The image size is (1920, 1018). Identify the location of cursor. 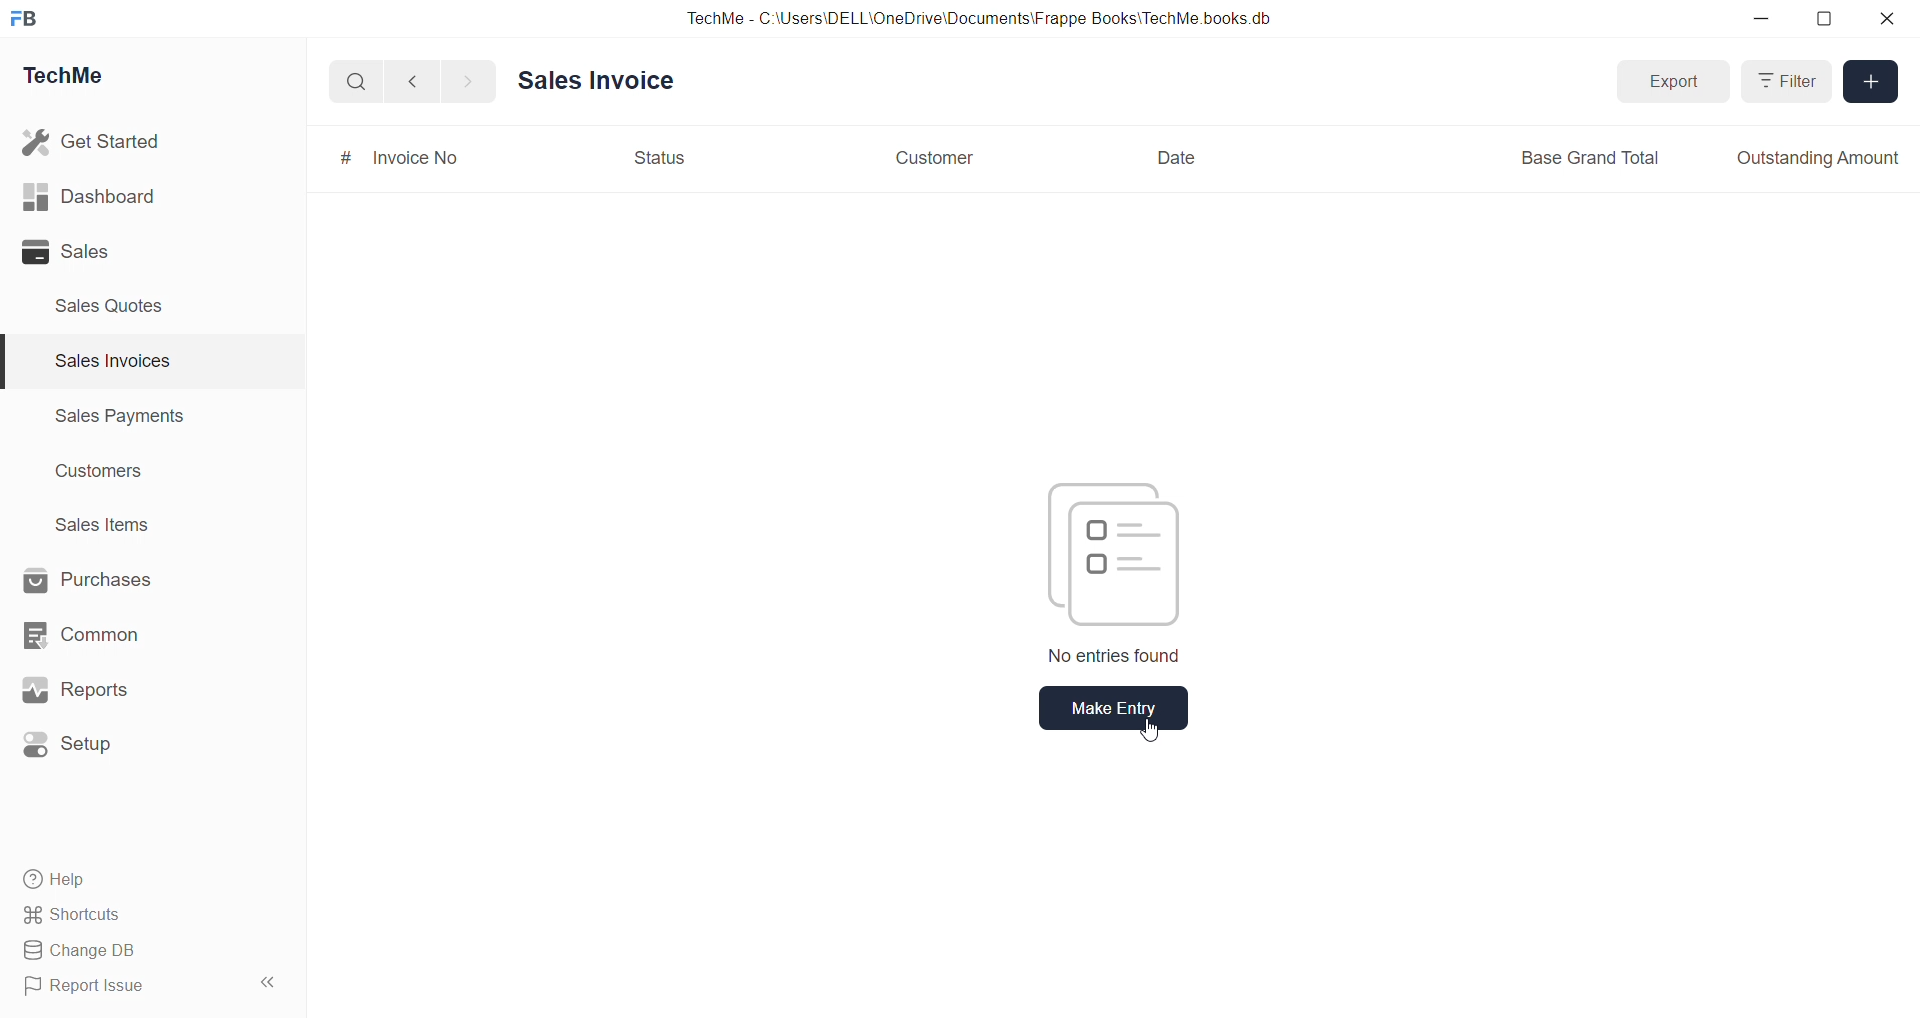
(1150, 731).